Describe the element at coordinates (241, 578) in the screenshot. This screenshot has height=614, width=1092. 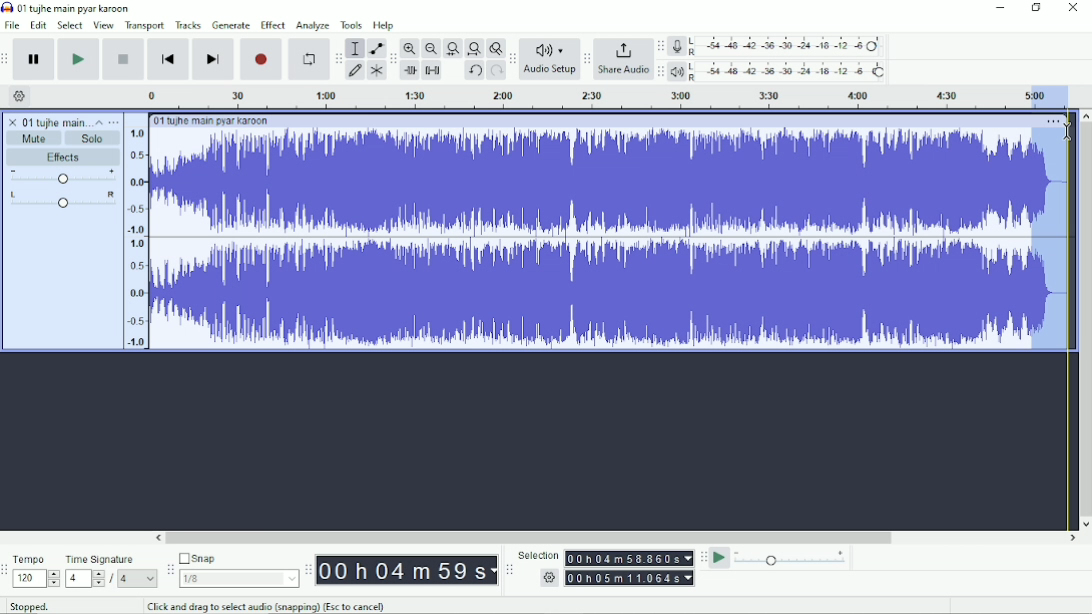
I see `1/8` at that location.